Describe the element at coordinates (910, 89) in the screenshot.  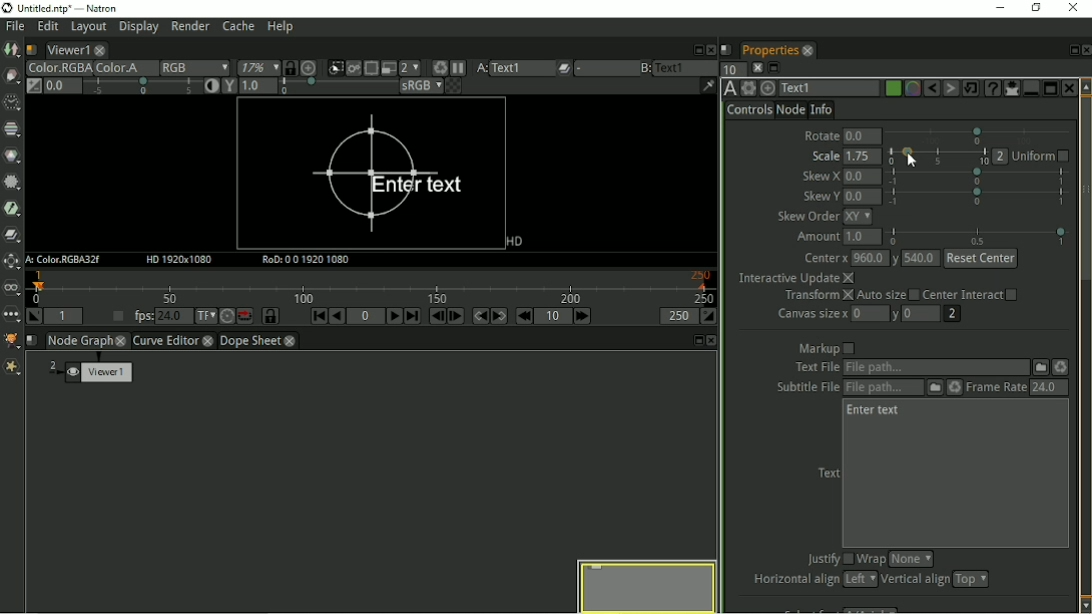
I see `Overlay color` at that location.